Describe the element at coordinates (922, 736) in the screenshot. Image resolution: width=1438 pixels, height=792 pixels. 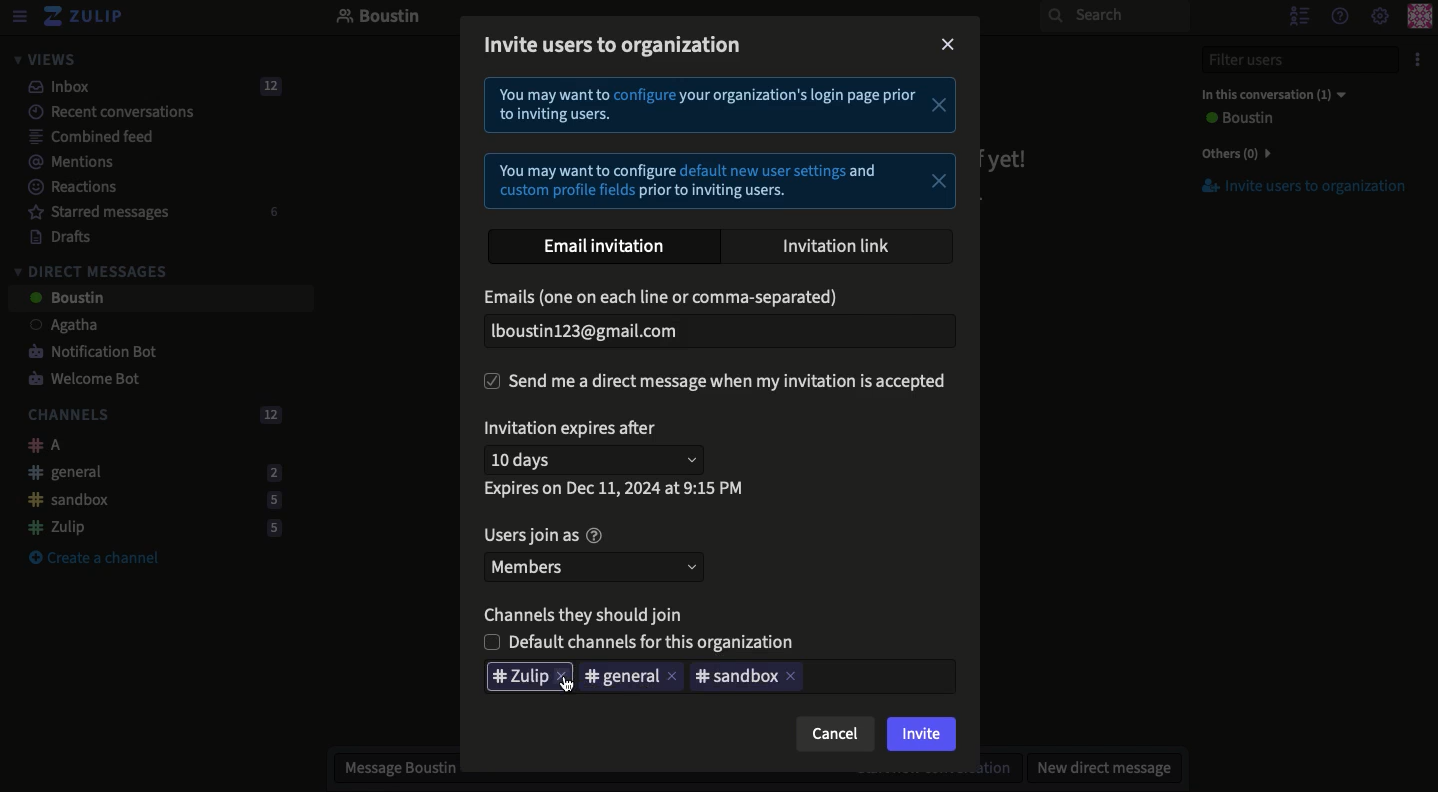
I see `Invite` at that location.